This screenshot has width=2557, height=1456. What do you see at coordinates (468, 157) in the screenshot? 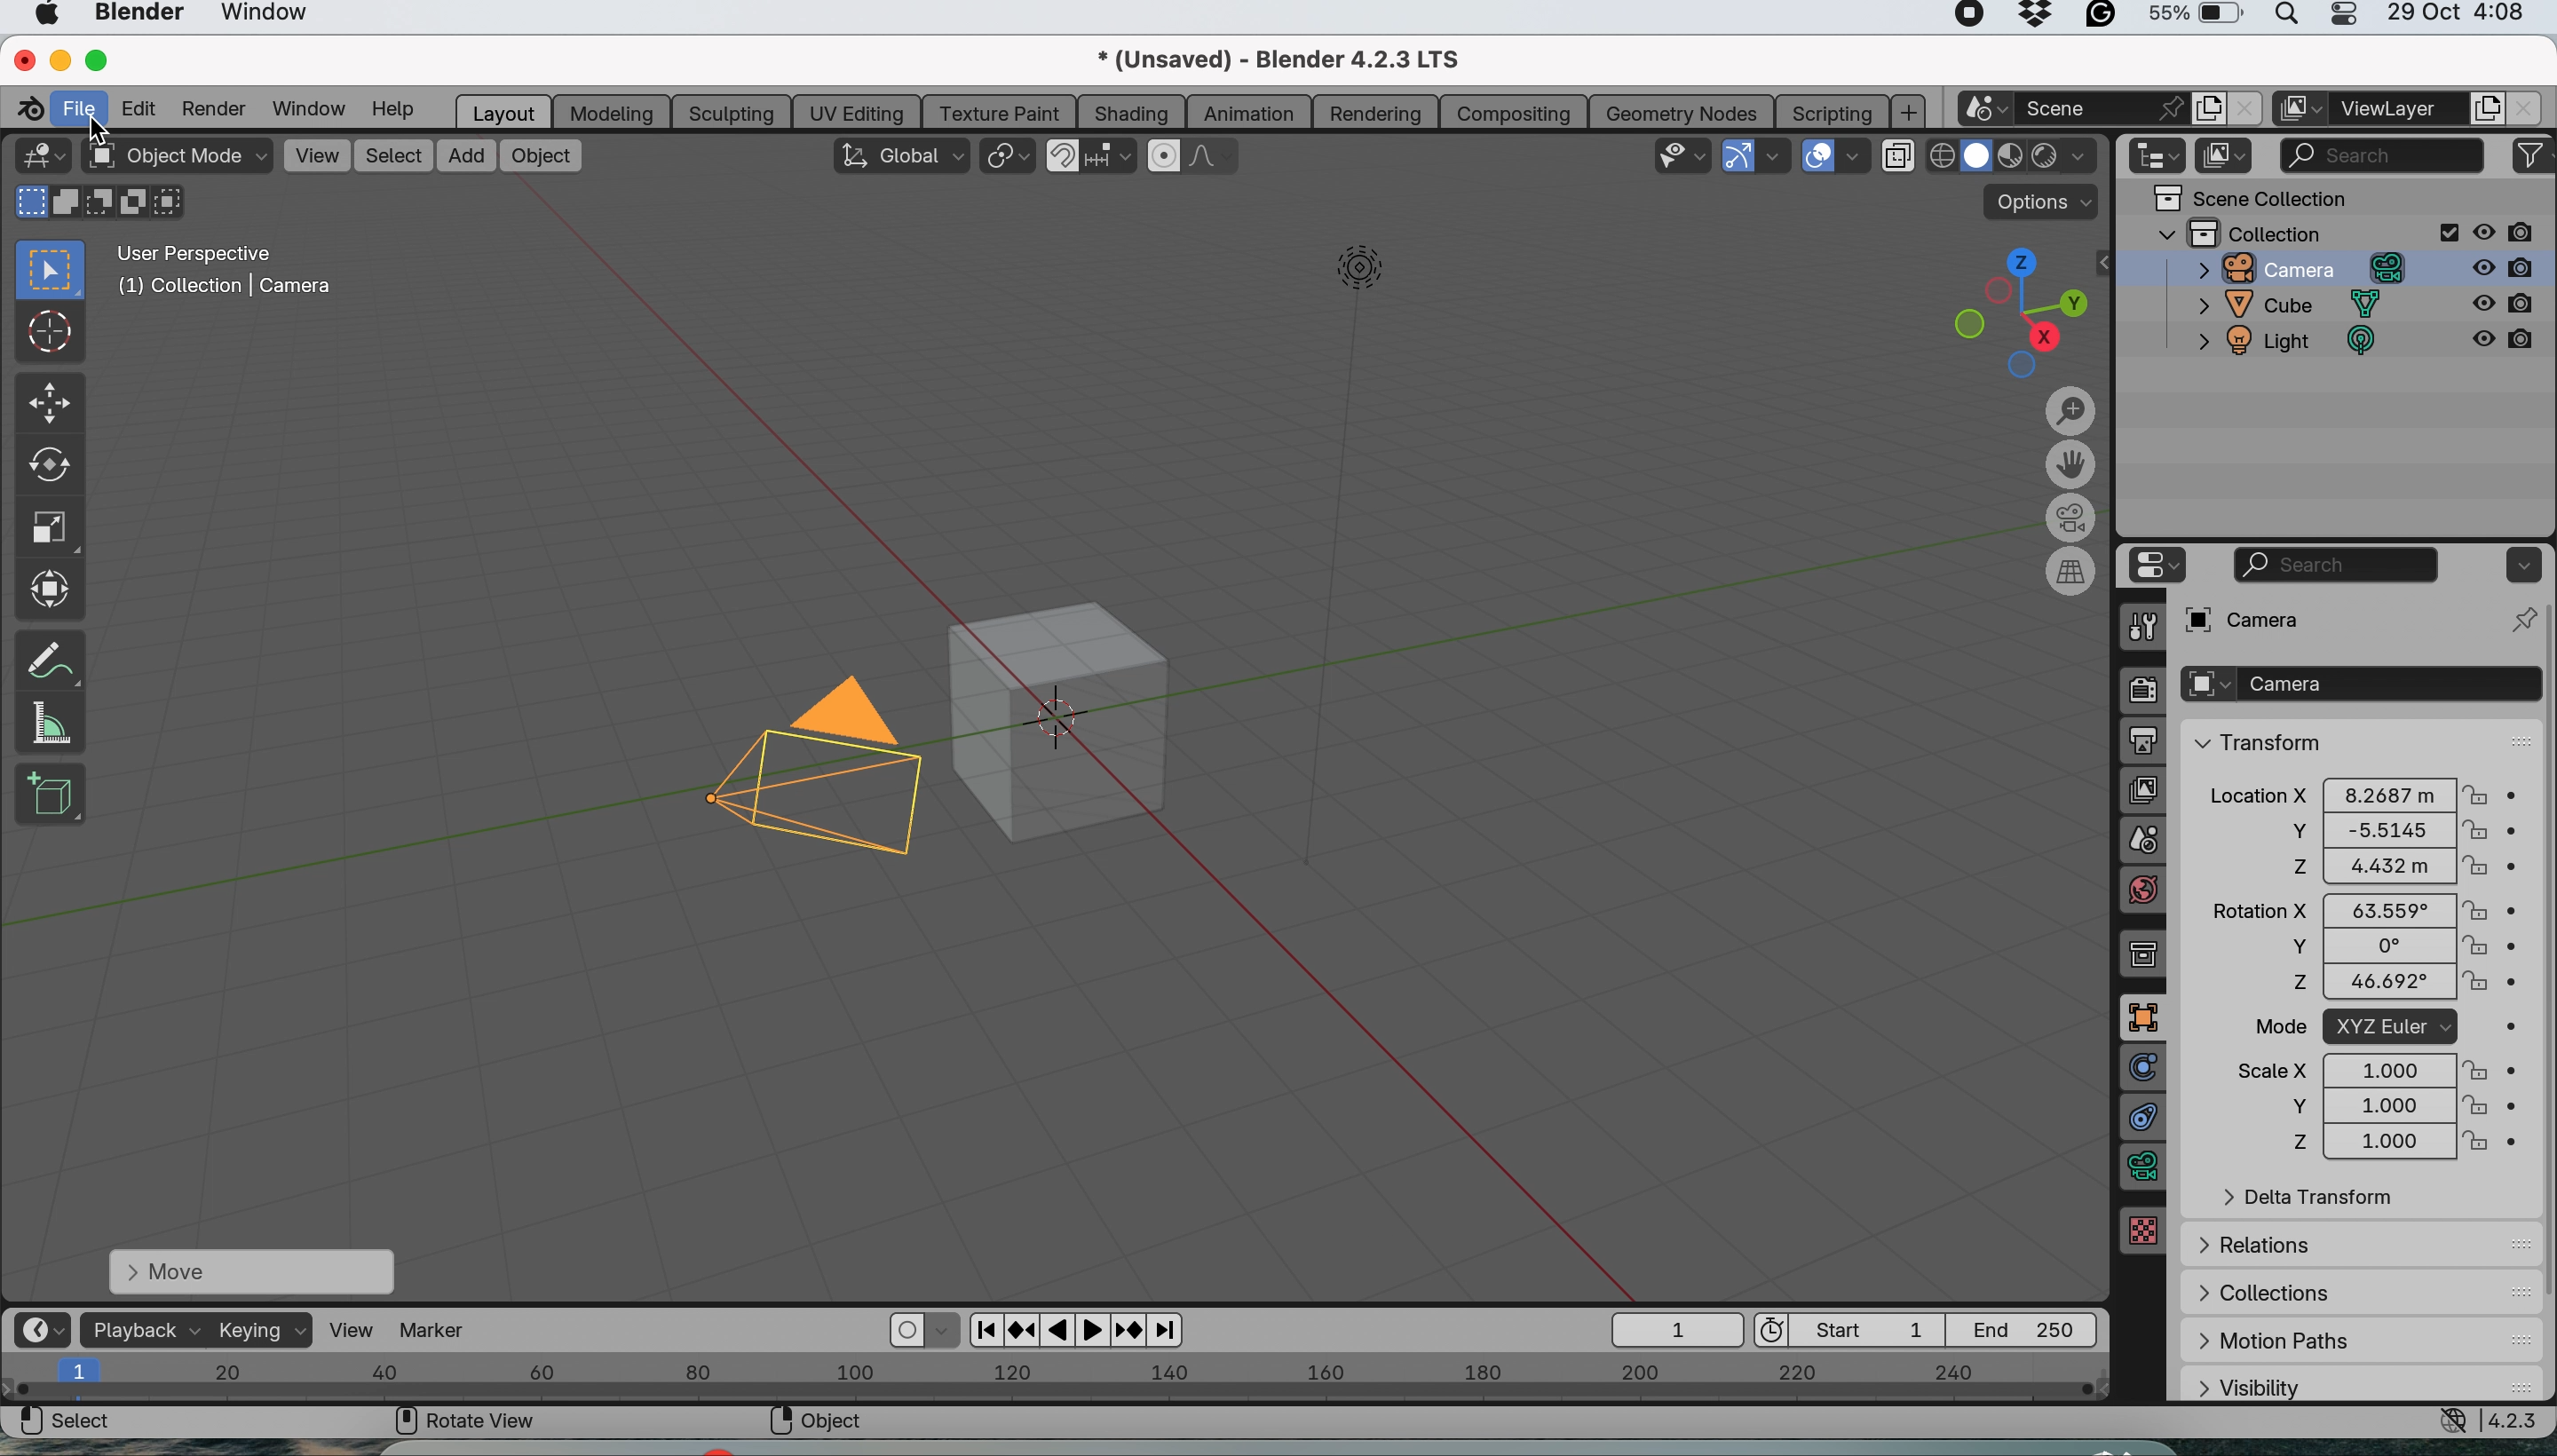
I see `add` at bounding box center [468, 157].